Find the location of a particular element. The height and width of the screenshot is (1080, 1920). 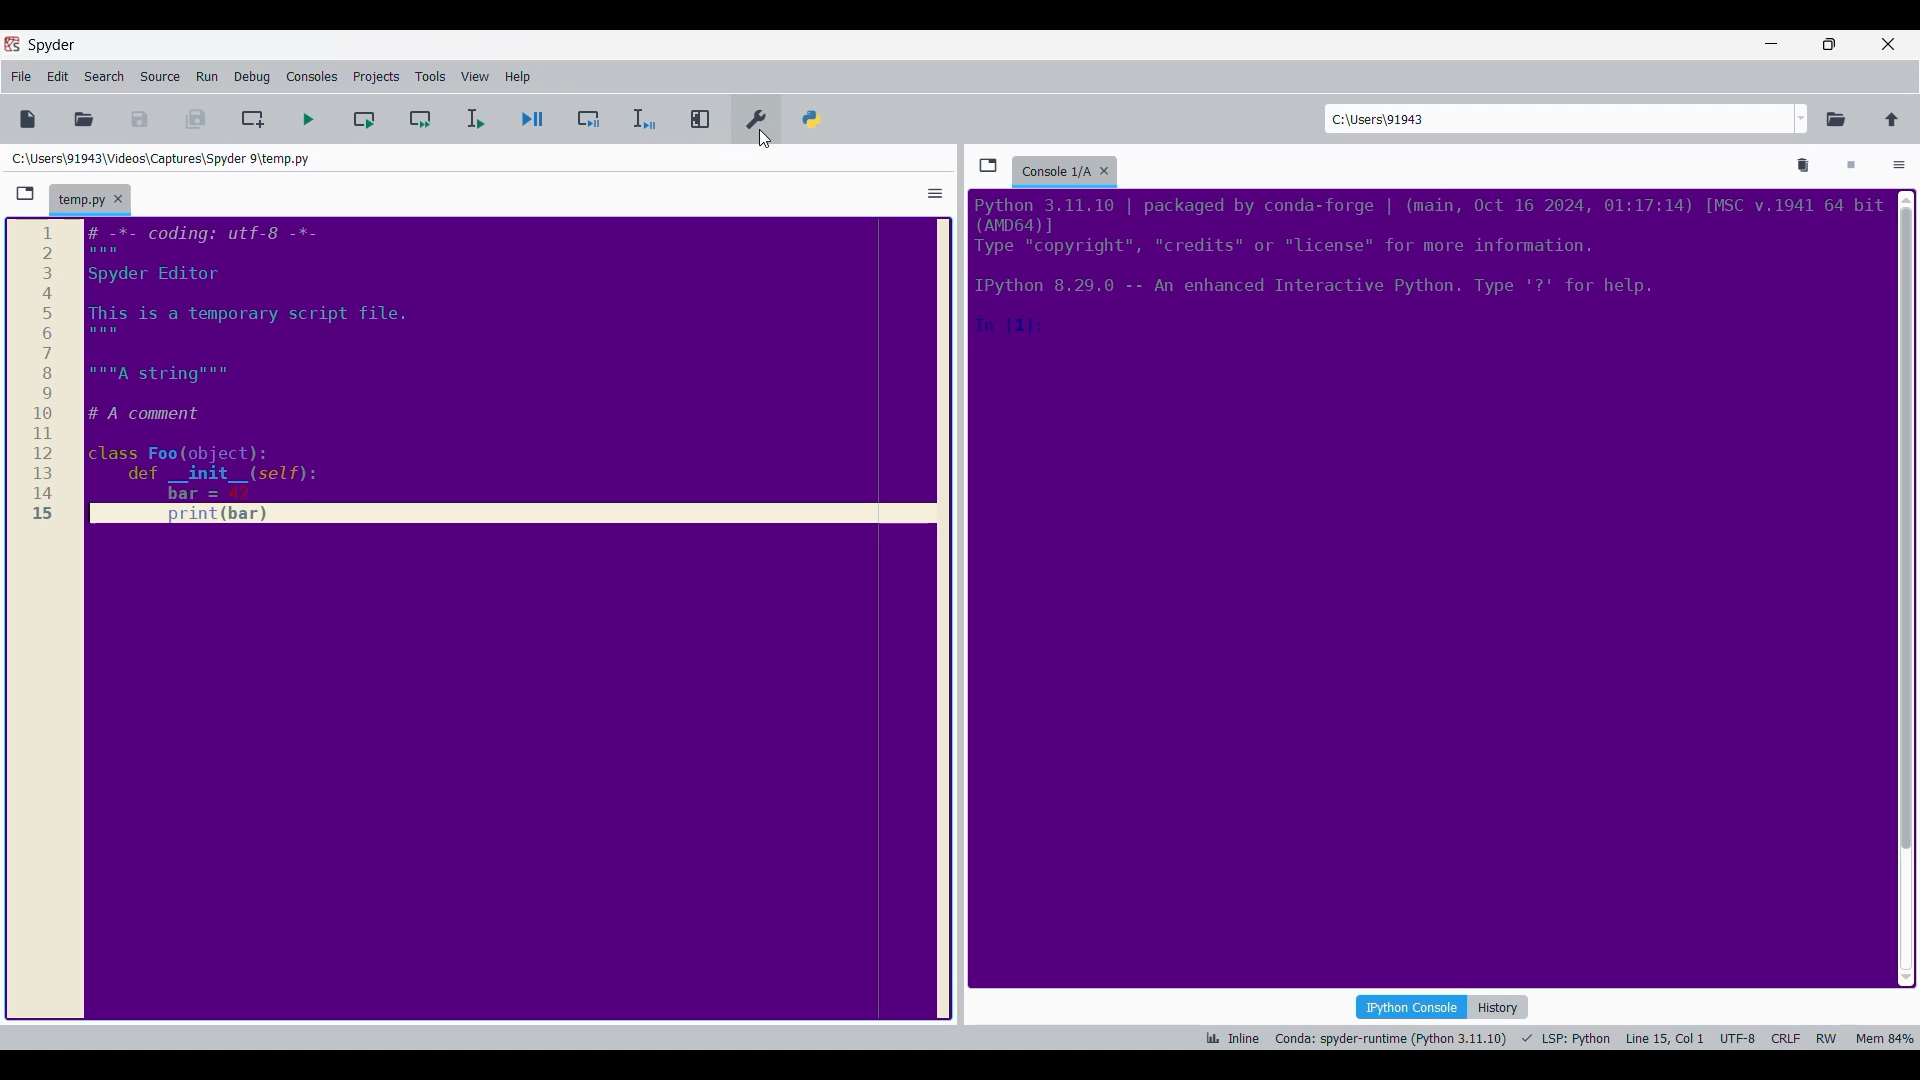

PYTHONPATH manager is located at coordinates (814, 119).